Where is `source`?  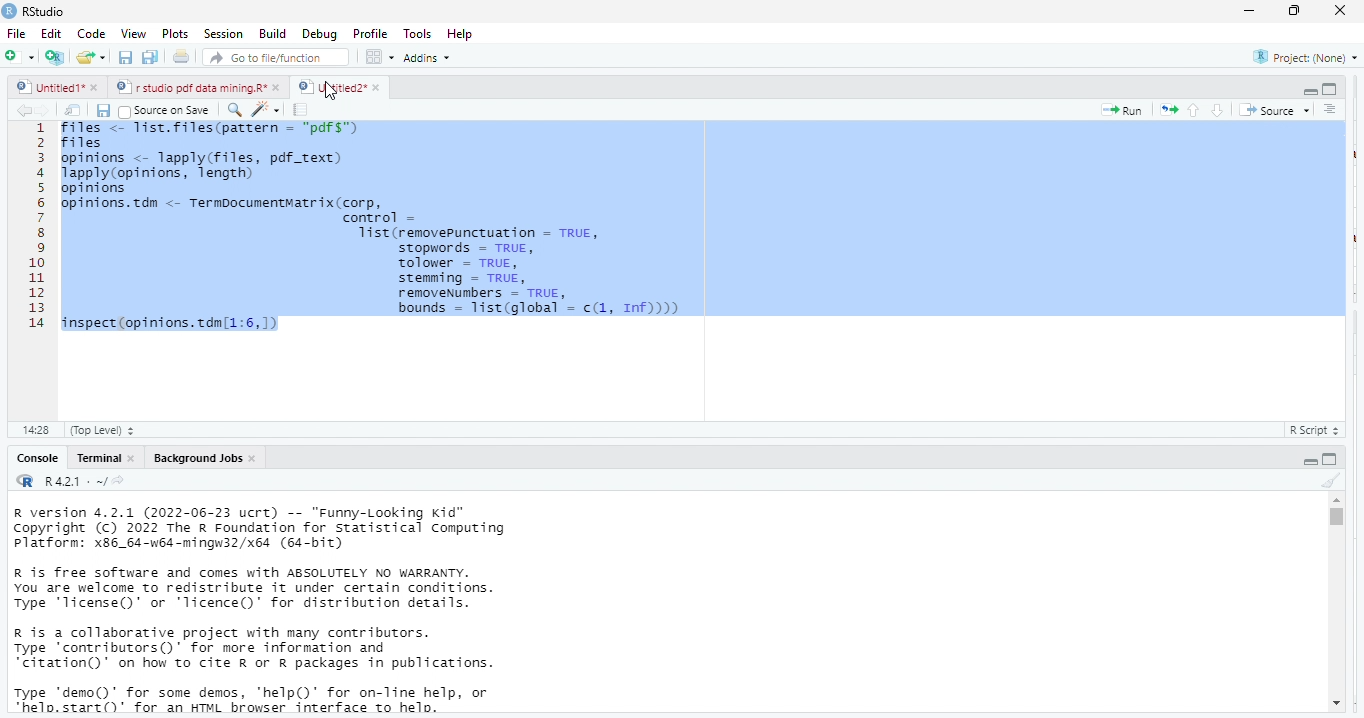
source is located at coordinates (1272, 110).